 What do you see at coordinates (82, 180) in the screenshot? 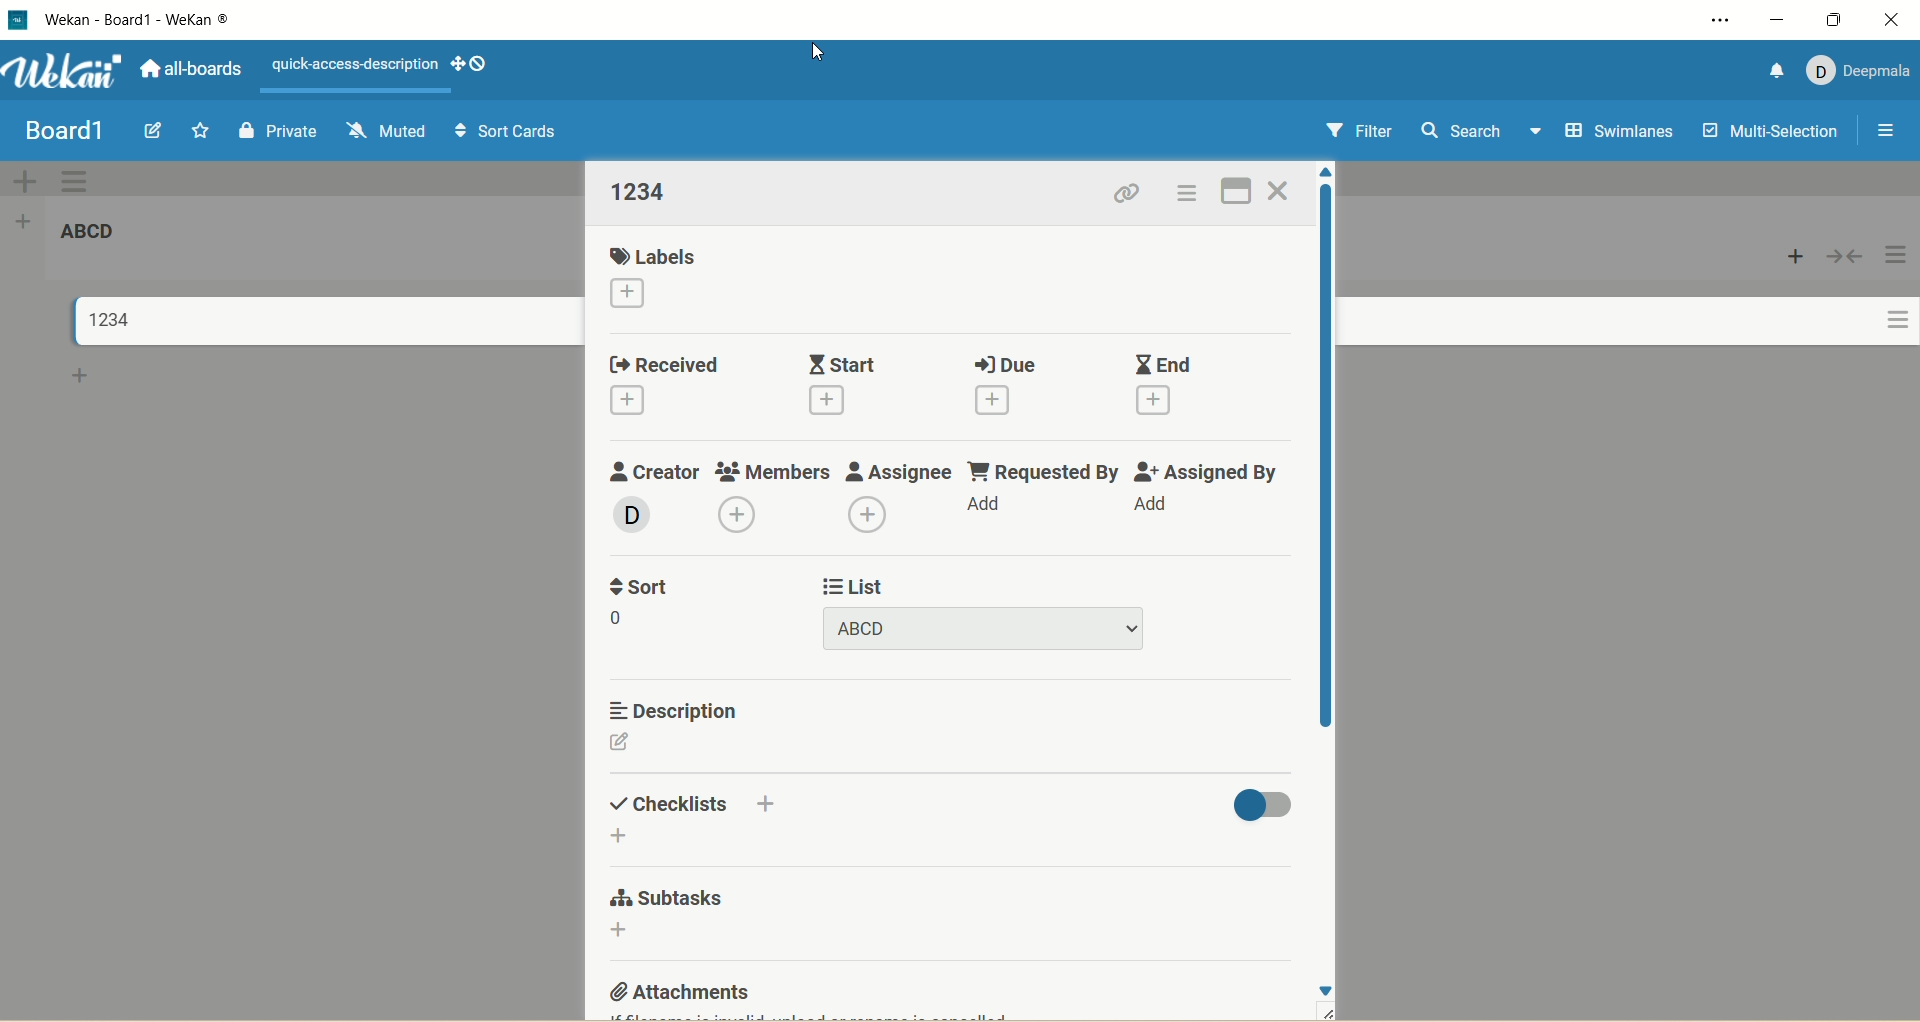
I see `swimlane action` at bounding box center [82, 180].